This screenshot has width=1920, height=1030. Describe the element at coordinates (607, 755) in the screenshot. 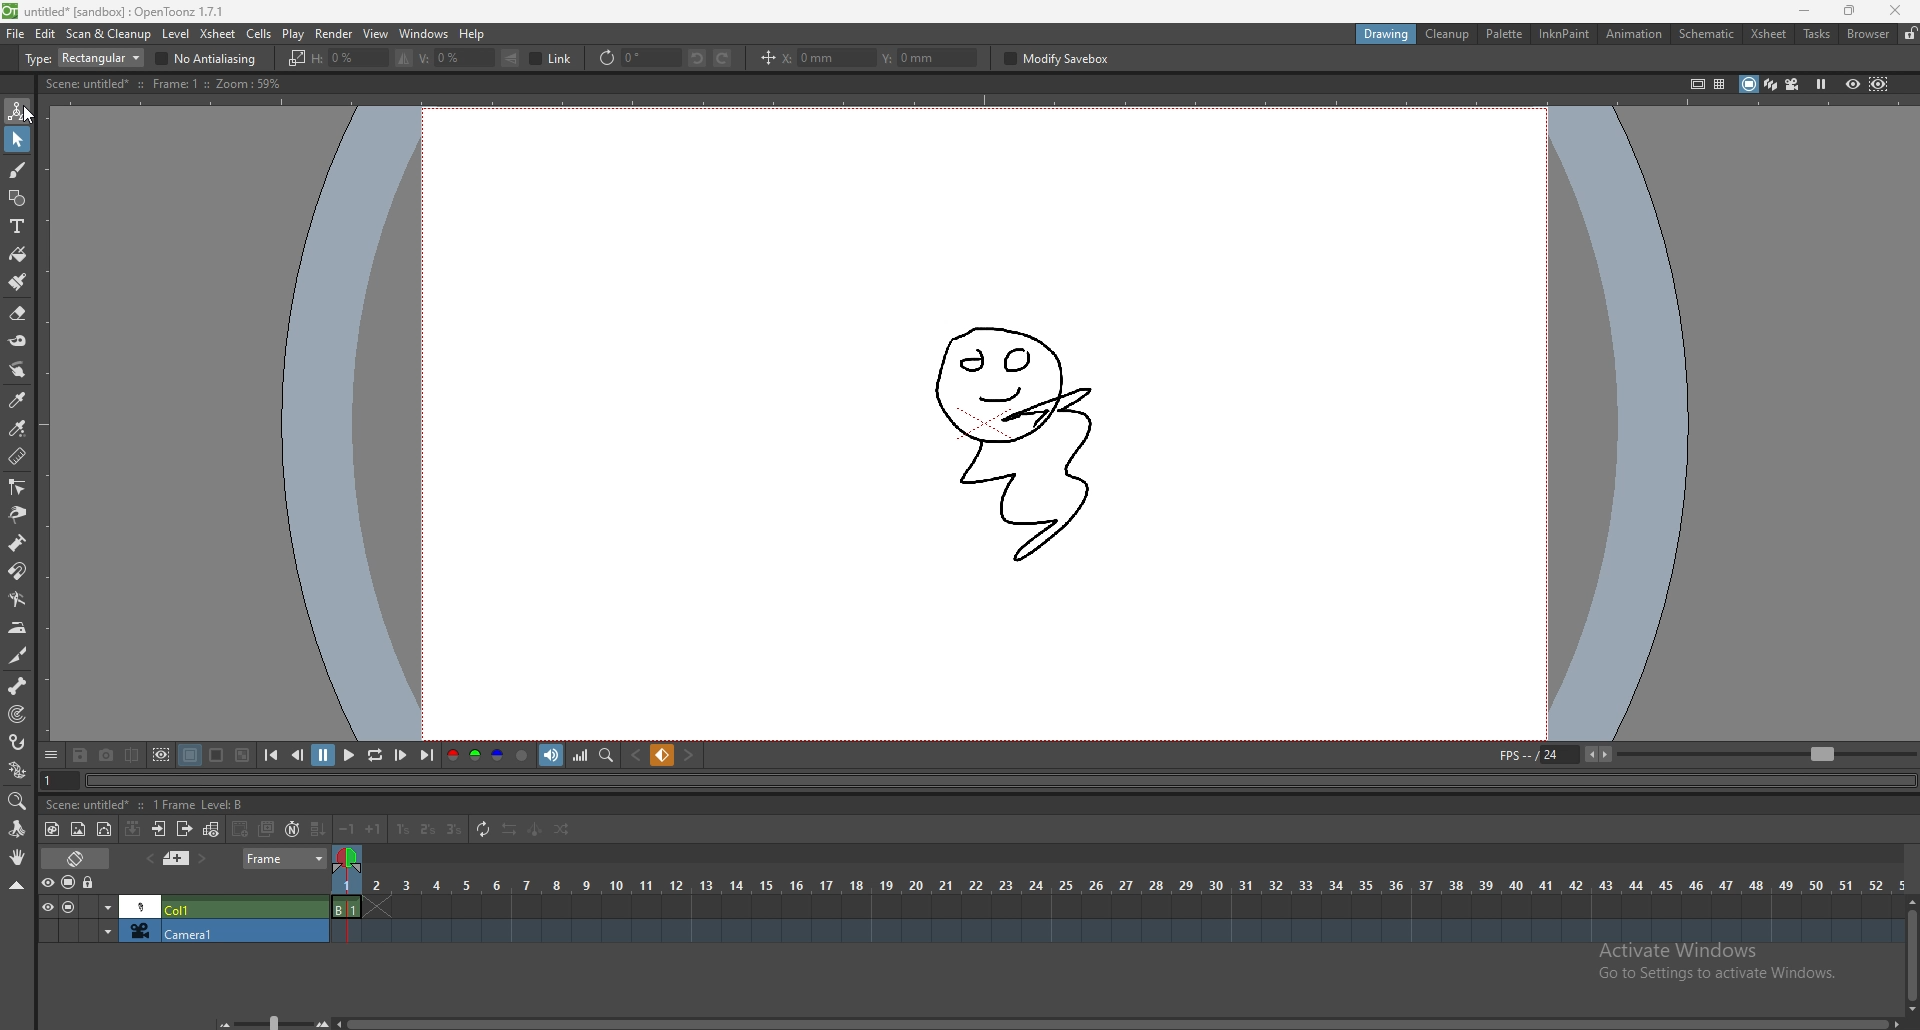

I see `locator` at that location.